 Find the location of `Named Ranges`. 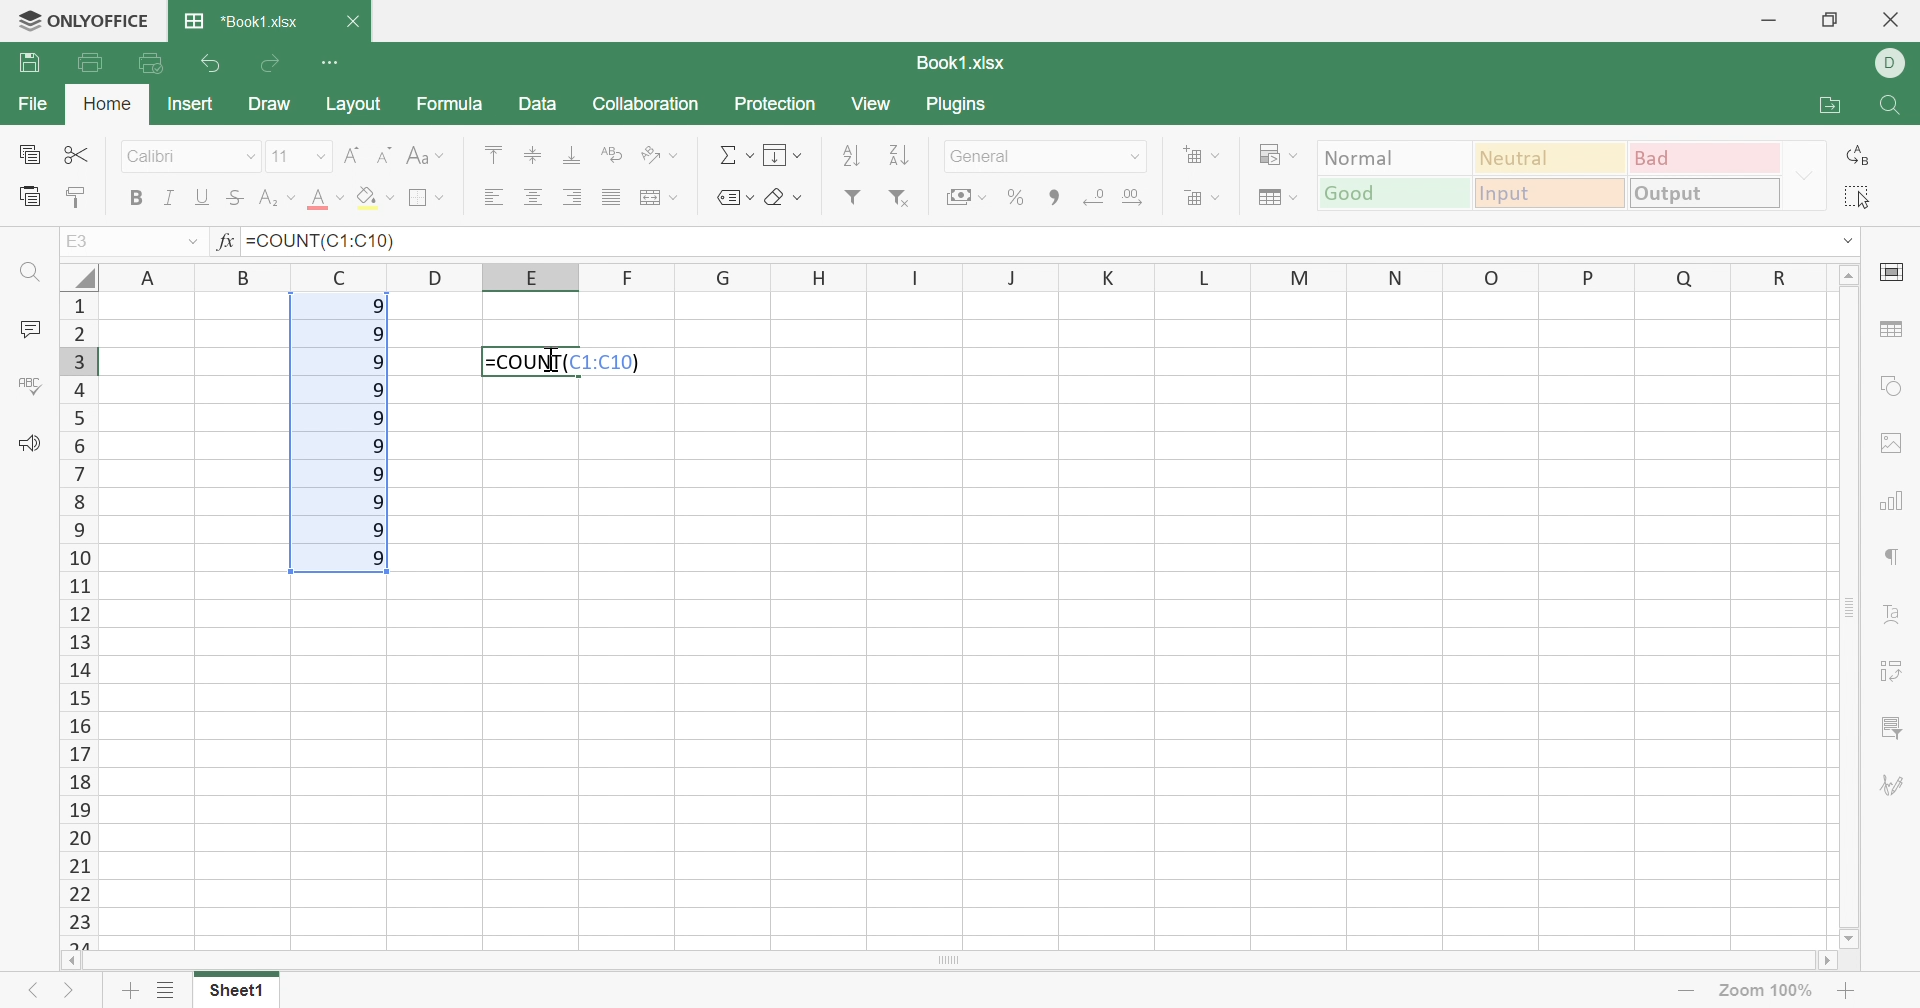

Named Ranges is located at coordinates (730, 199).